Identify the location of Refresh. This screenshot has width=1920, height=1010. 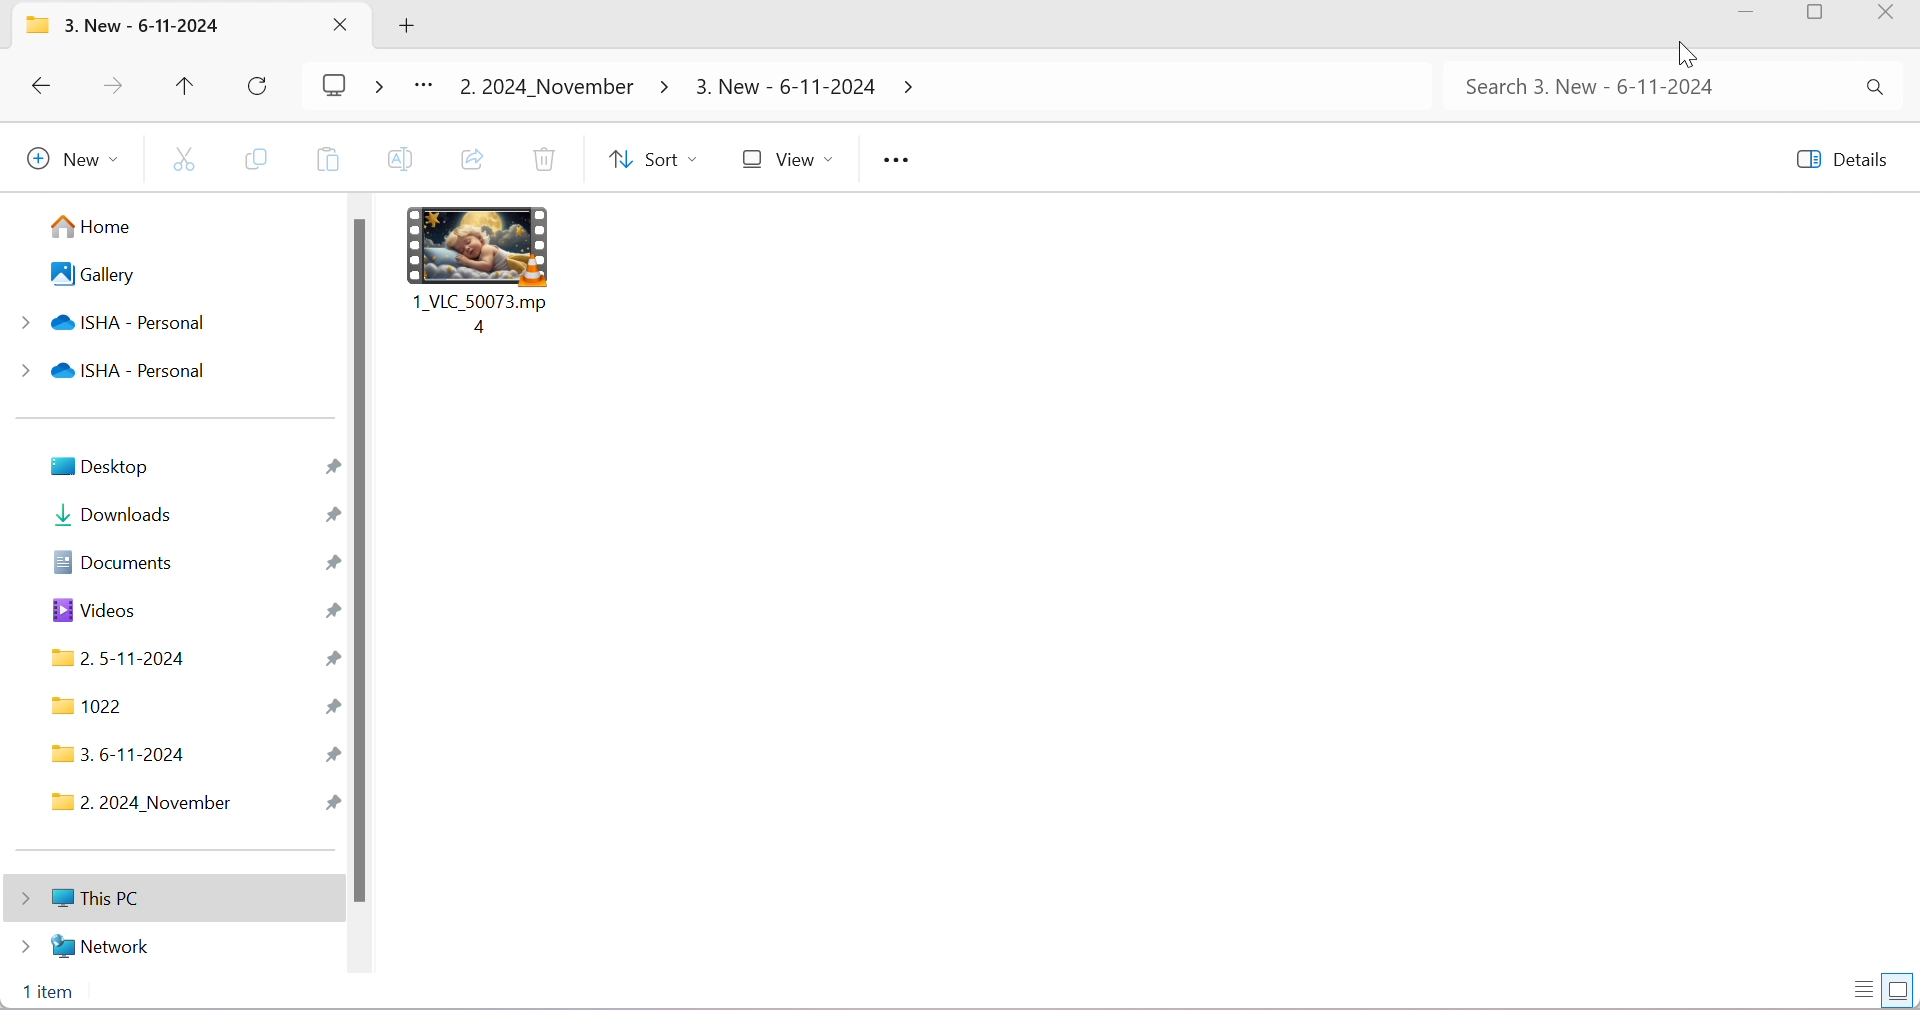
(261, 86).